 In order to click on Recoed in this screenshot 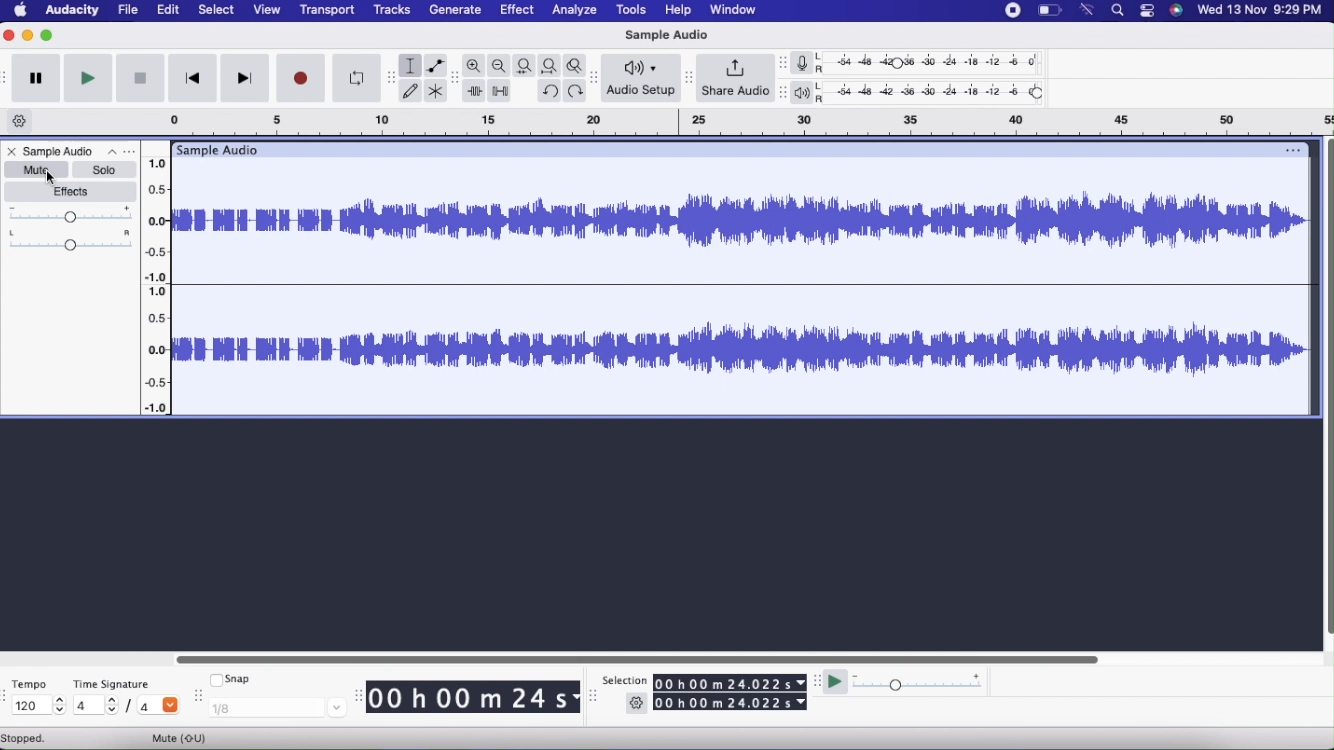, I will do `click(1011, 11)`.